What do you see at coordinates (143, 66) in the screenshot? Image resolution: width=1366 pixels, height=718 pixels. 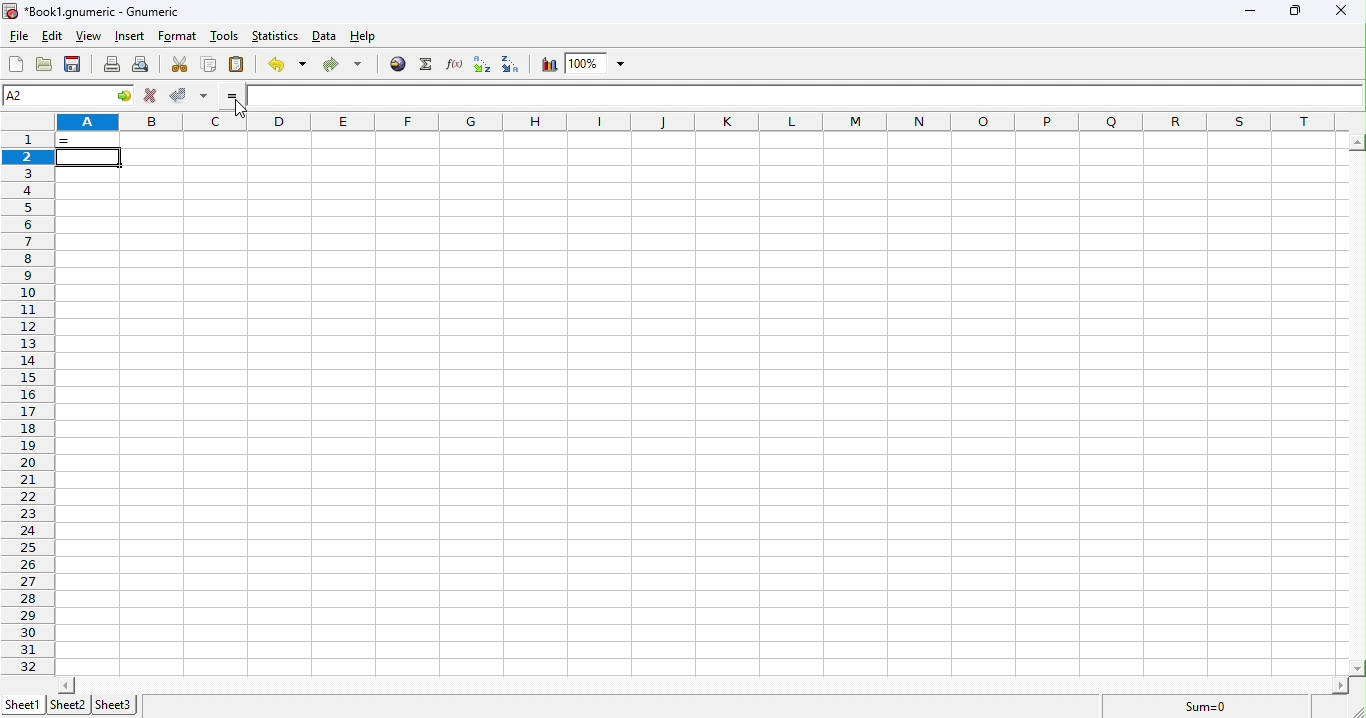 I see `print preview` at bounding box center [143, 66].